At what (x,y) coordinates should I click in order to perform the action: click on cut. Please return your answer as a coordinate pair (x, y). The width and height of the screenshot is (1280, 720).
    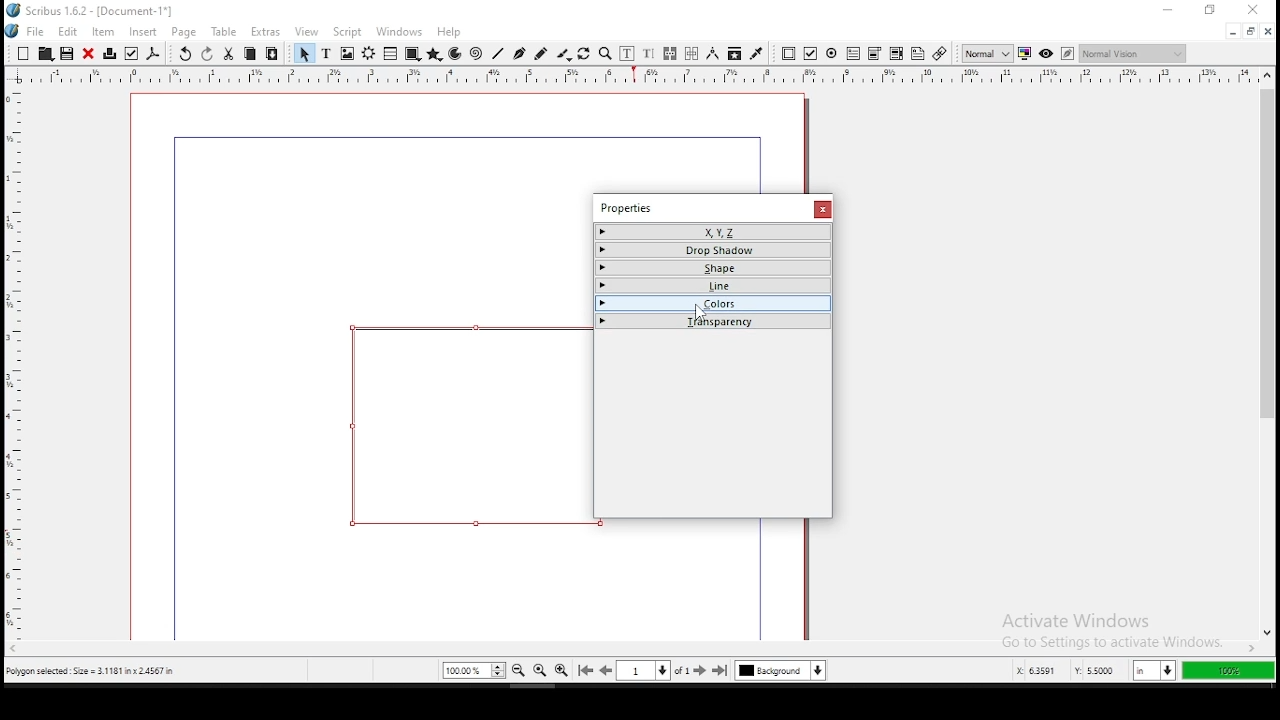
    Looking at the image, I should click on (229, 55).